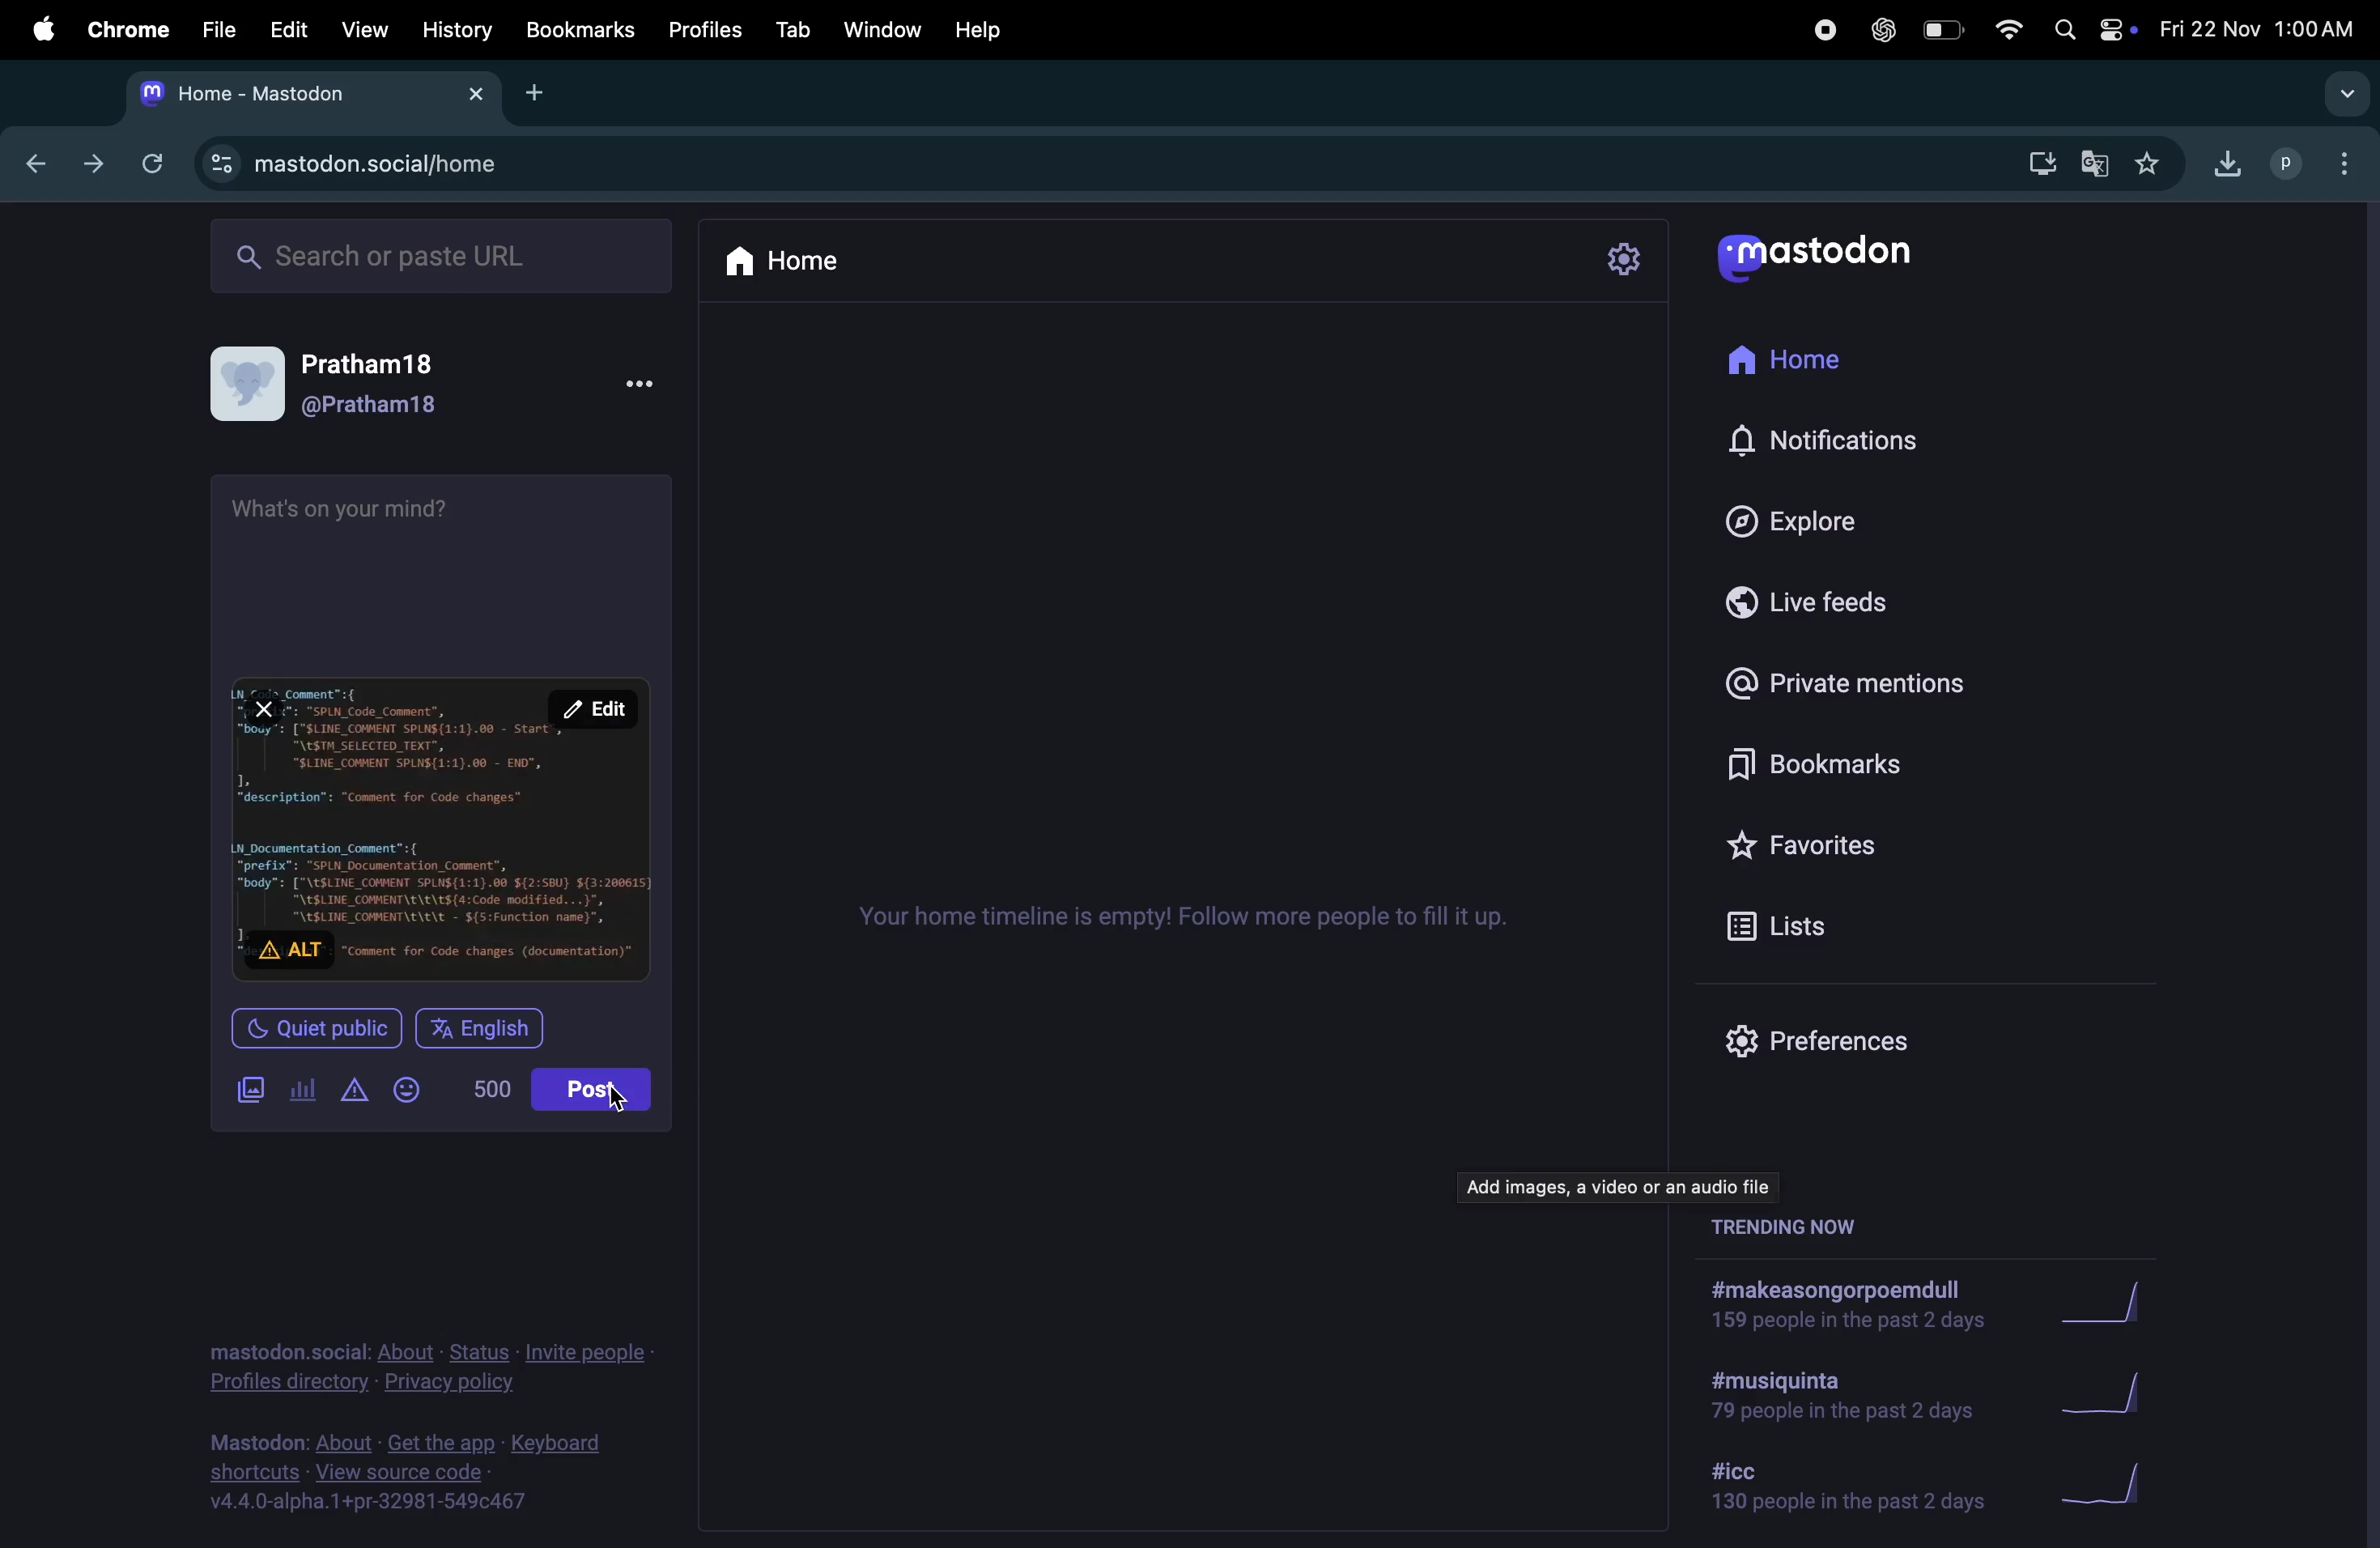 The height and width of the screenshot is (1548, 2380). I want to click on time line, so click(1191, 919).